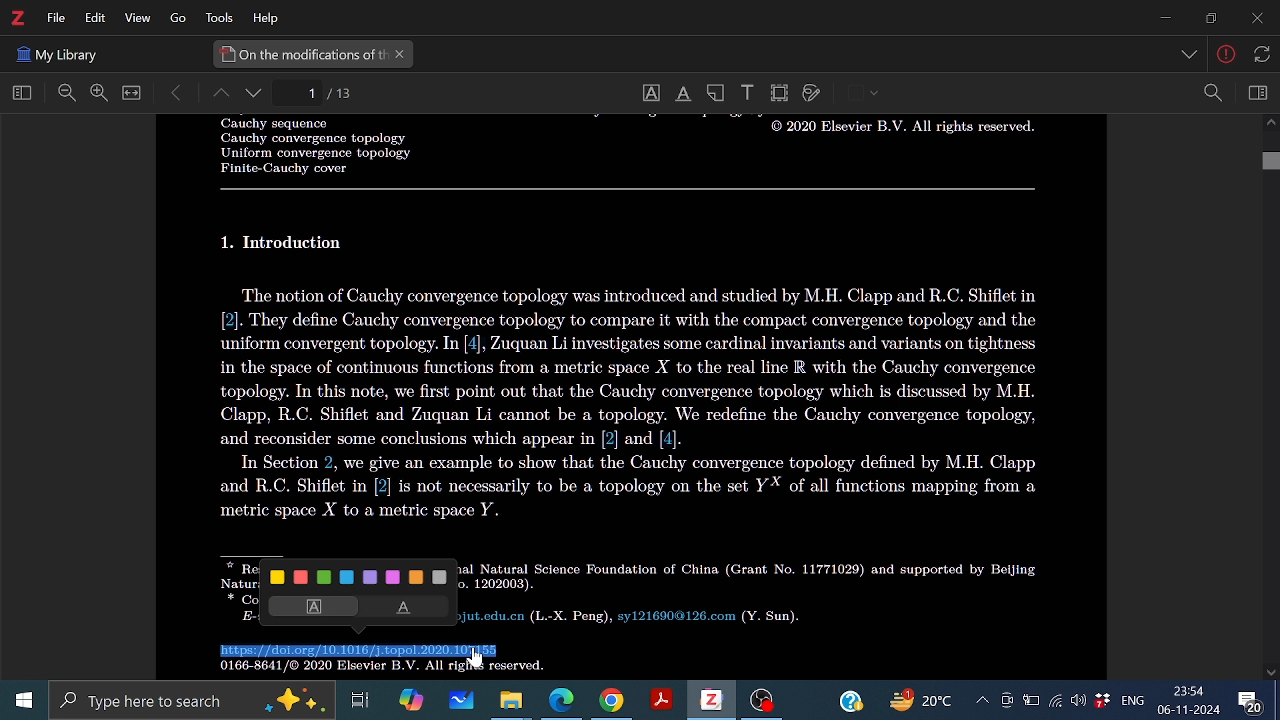  I want to click on Files, so click(512, 700).